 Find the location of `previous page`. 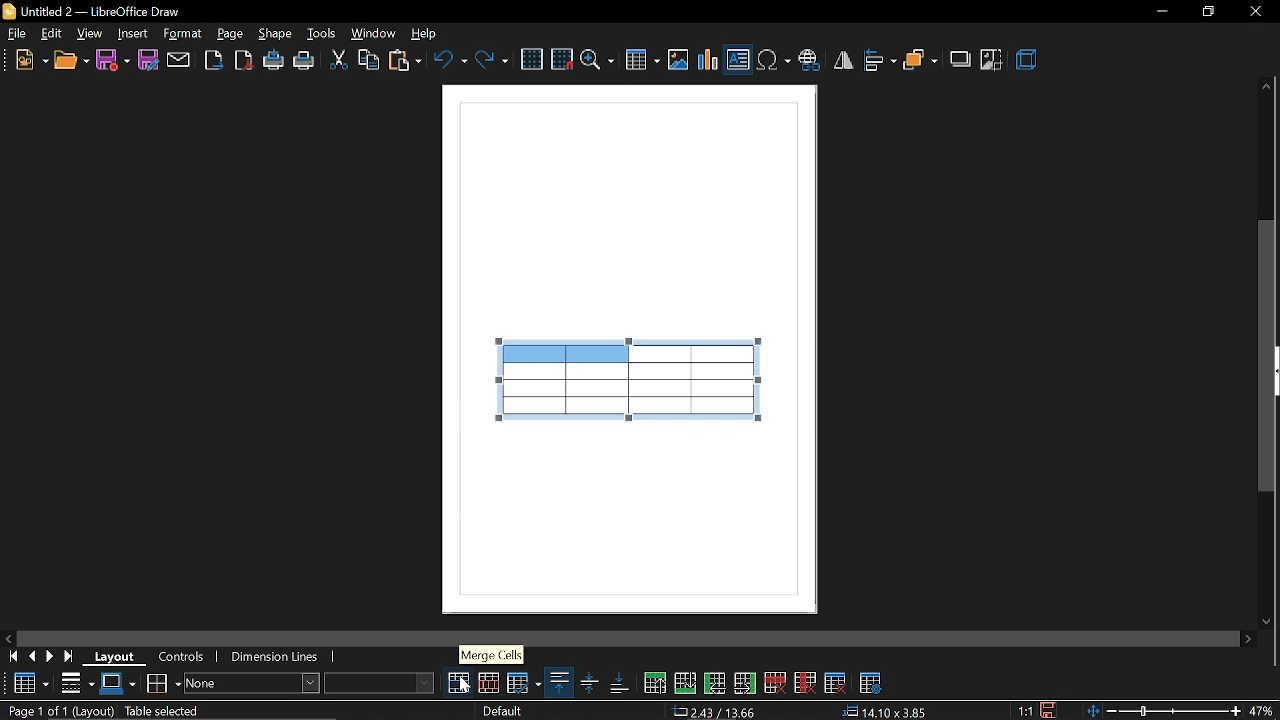

previous page is located at coordinates (32, 657).